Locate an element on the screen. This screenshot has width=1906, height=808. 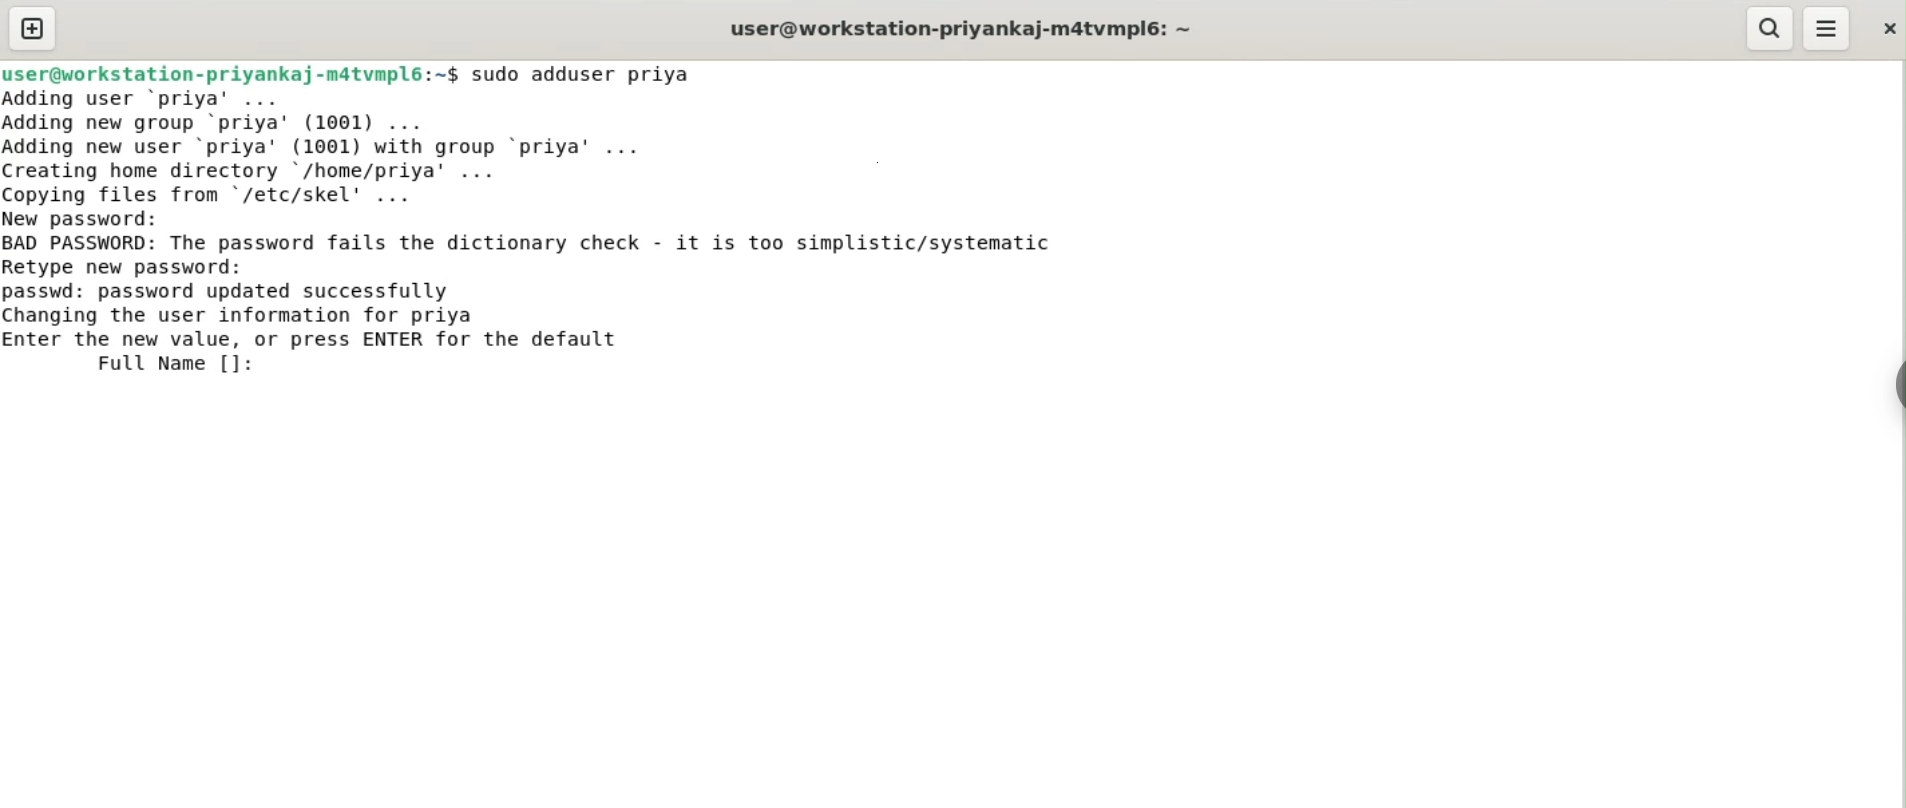
Adding user ‘priya' ...

Adding new group ‘priya’ (1001) ...

Adding new user ‘priya' (1001) with group ‘priya' ...
Creating home directory '/home/priya' ...

Copying files from "/etc/skel' ... is located at coordinates (333, 147).